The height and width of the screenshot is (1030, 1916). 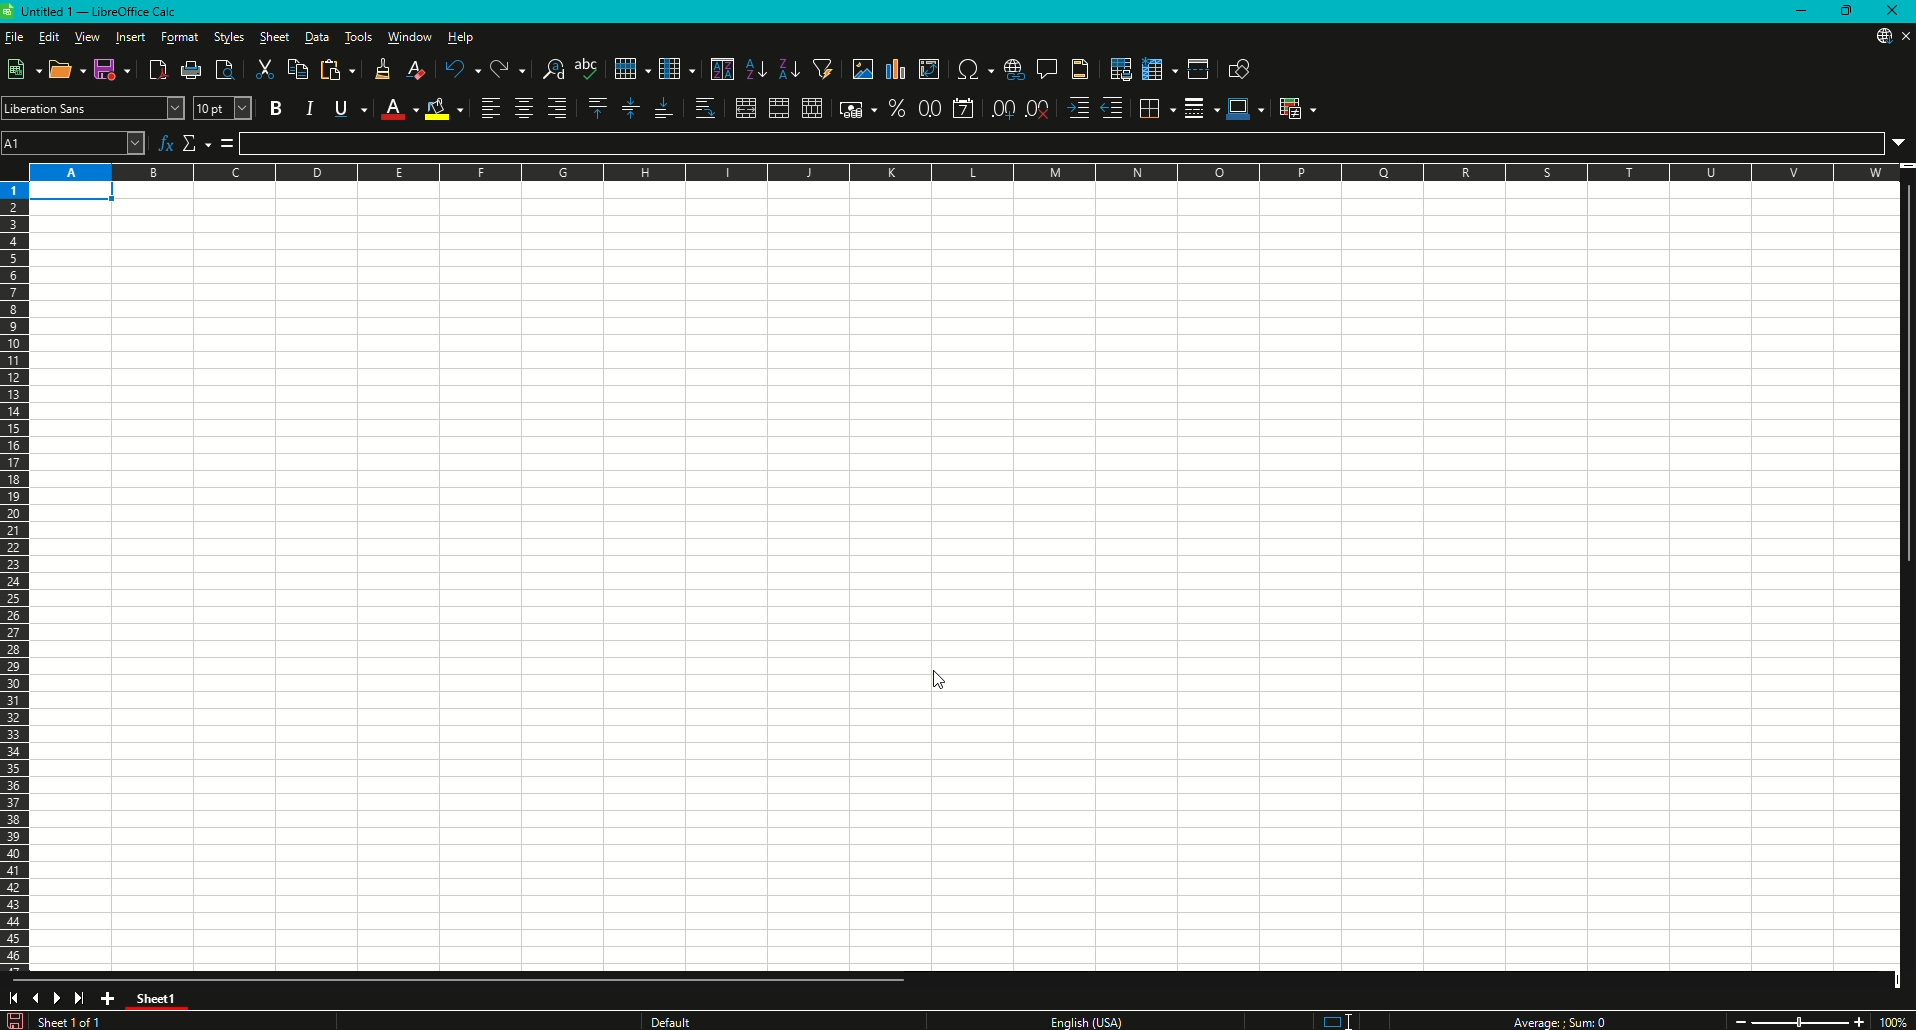 What do you see at coordinates (297, 69) in the screenshot?
I see `Copy` at bounding box center [297, 69].